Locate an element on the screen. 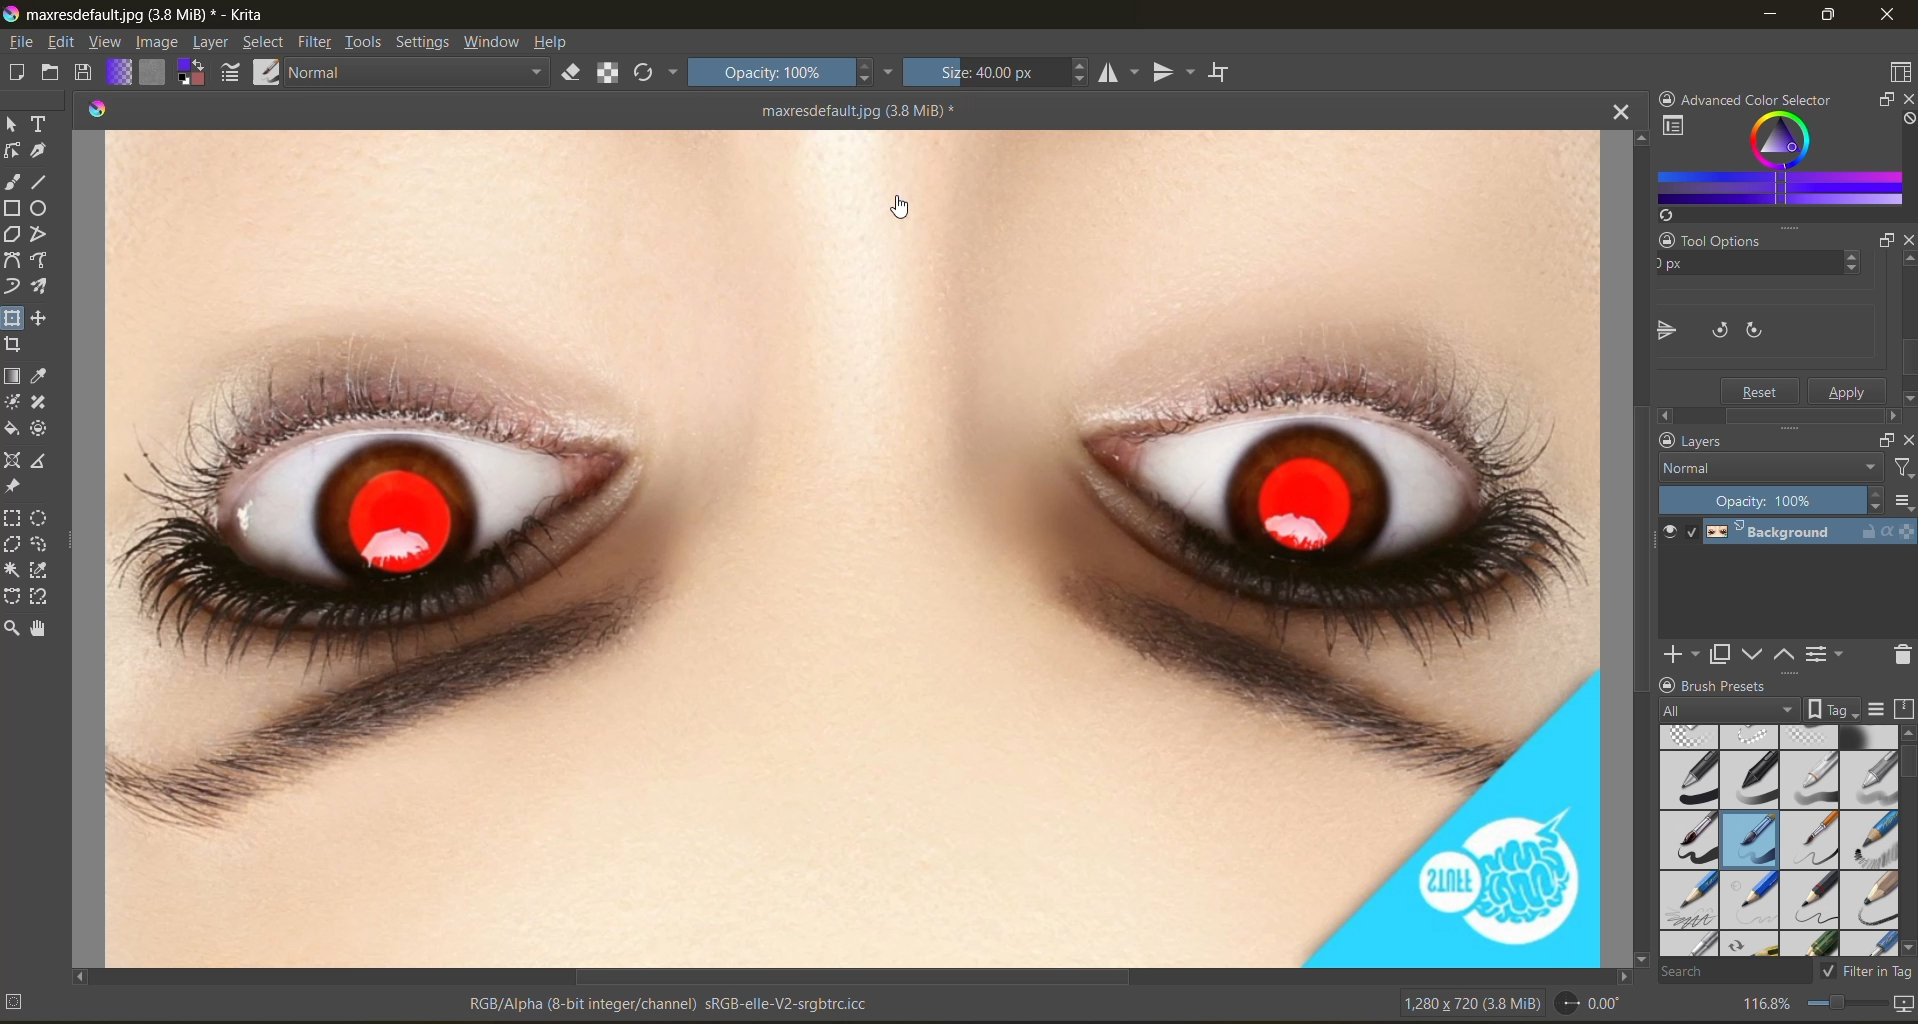 The height and width of the screenshot is (1024, 1918). close docker is located at coordinates (1906, 445).